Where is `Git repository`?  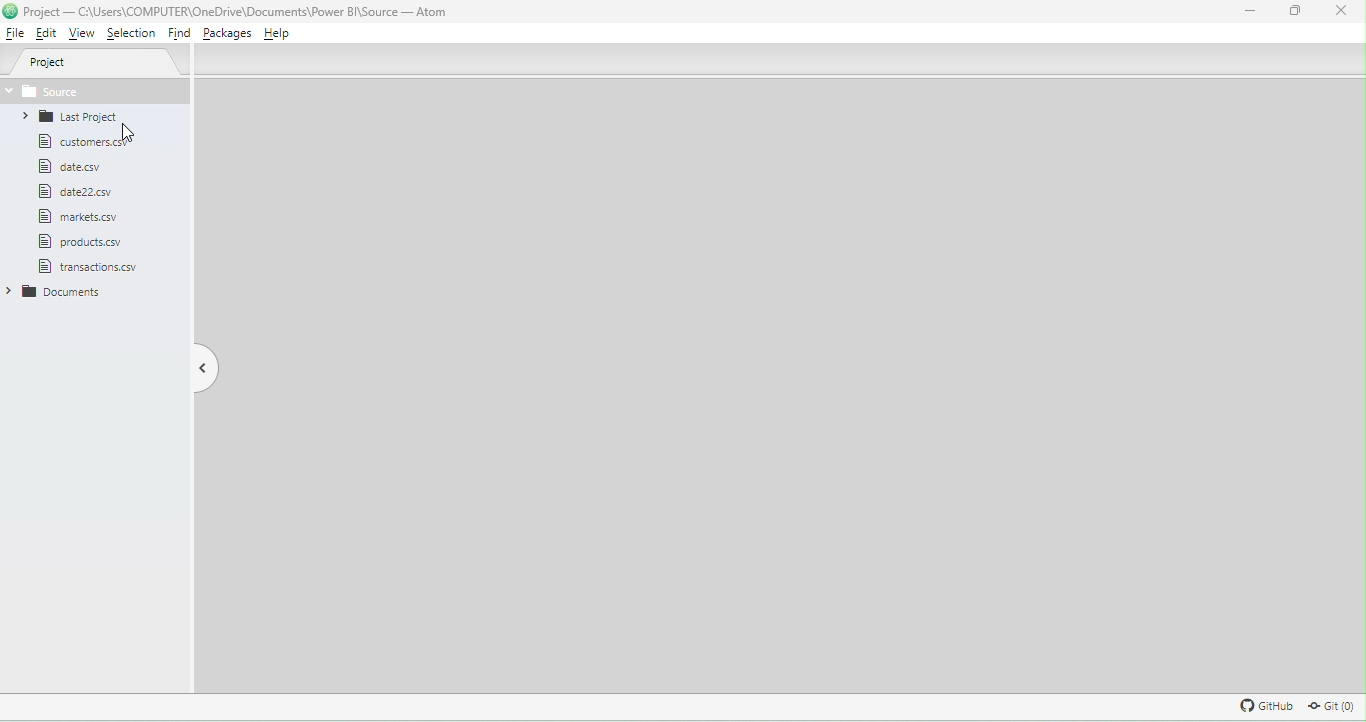 Git repository is located at coordinates (1325, 706).